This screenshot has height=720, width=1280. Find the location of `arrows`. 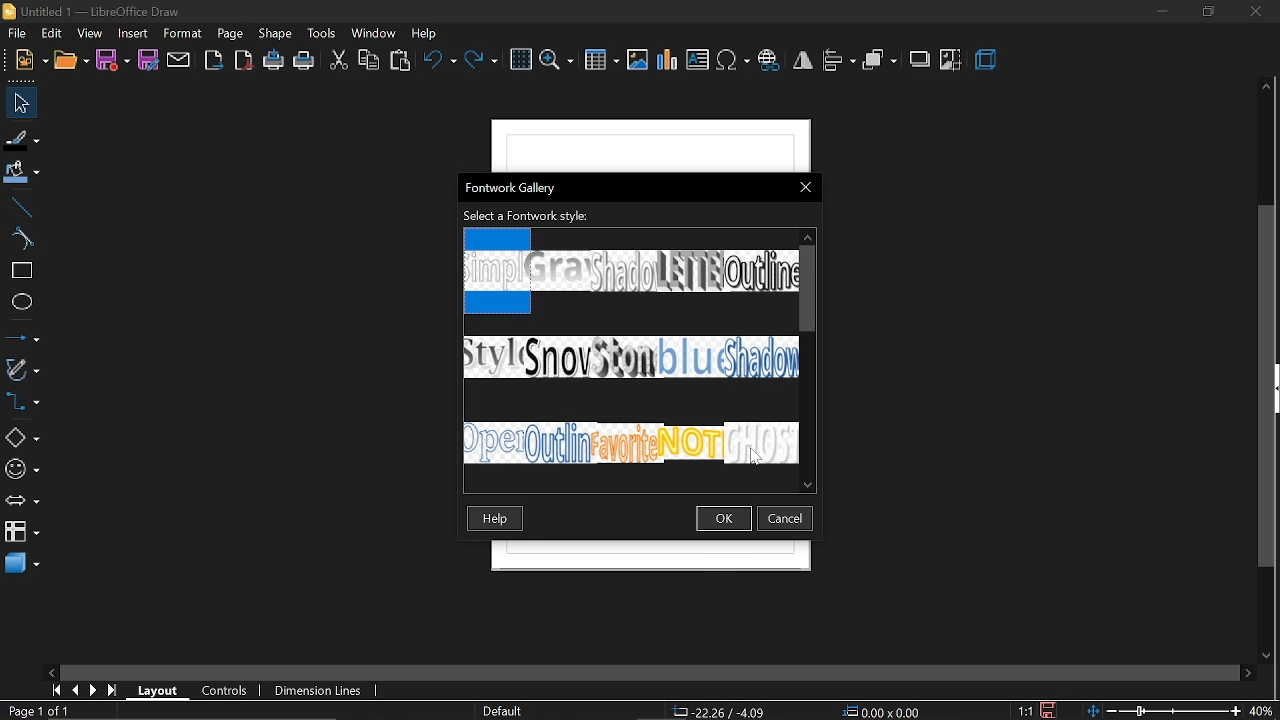

arrows is located at coordinates (22, 501).